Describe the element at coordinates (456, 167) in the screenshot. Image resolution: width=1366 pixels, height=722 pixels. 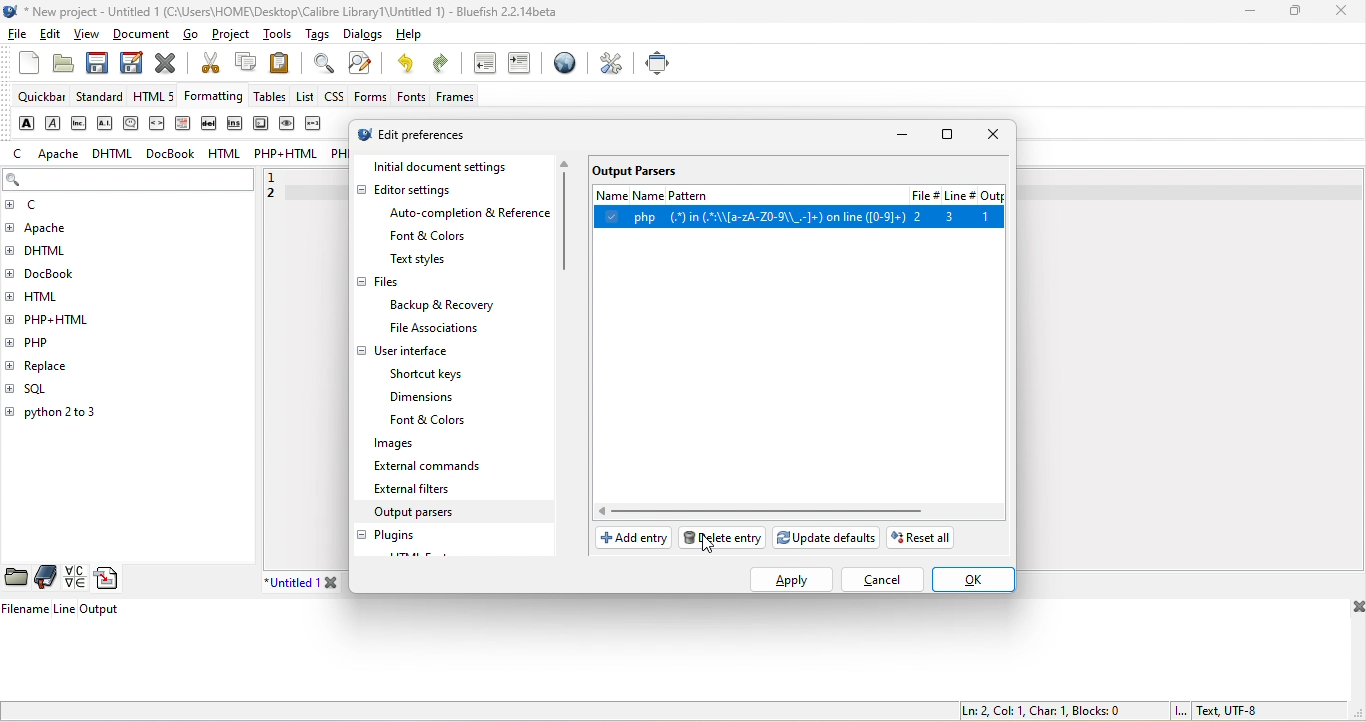
I see `initial document settings` at that location.